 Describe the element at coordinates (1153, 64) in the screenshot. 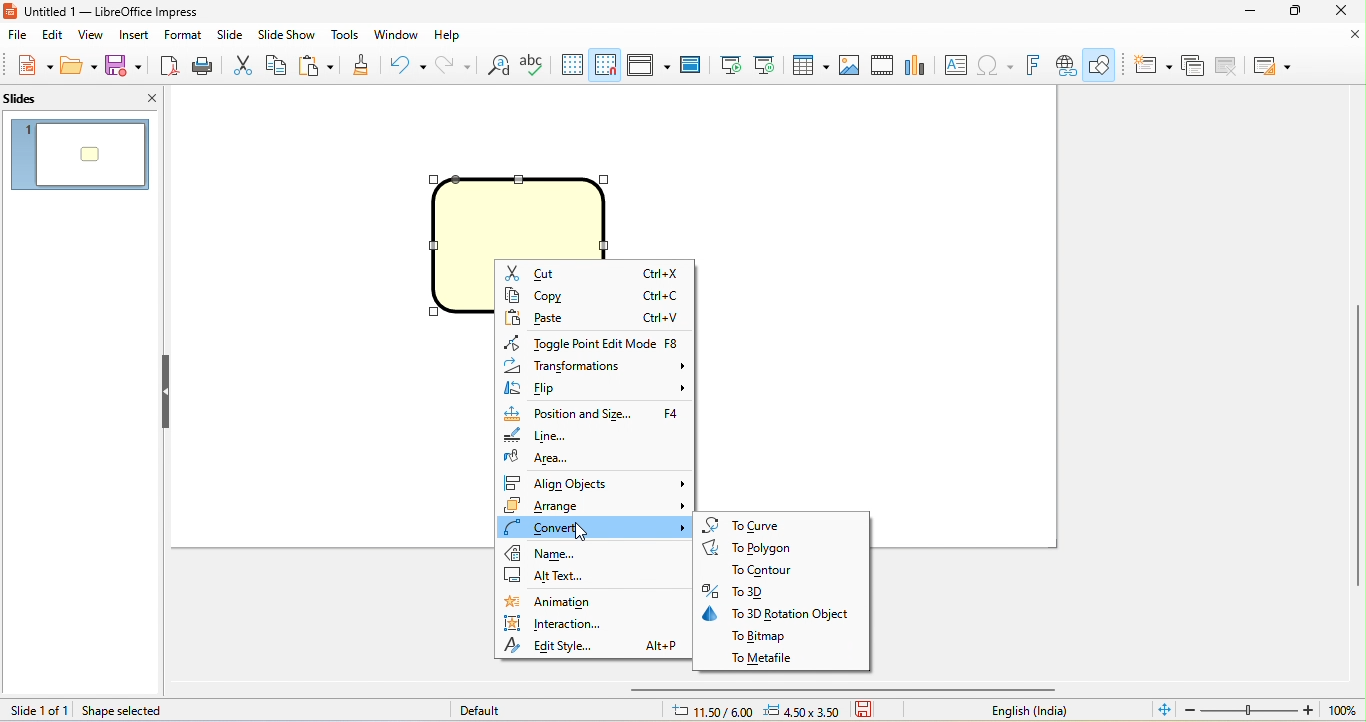

I see `new slide` at that location.